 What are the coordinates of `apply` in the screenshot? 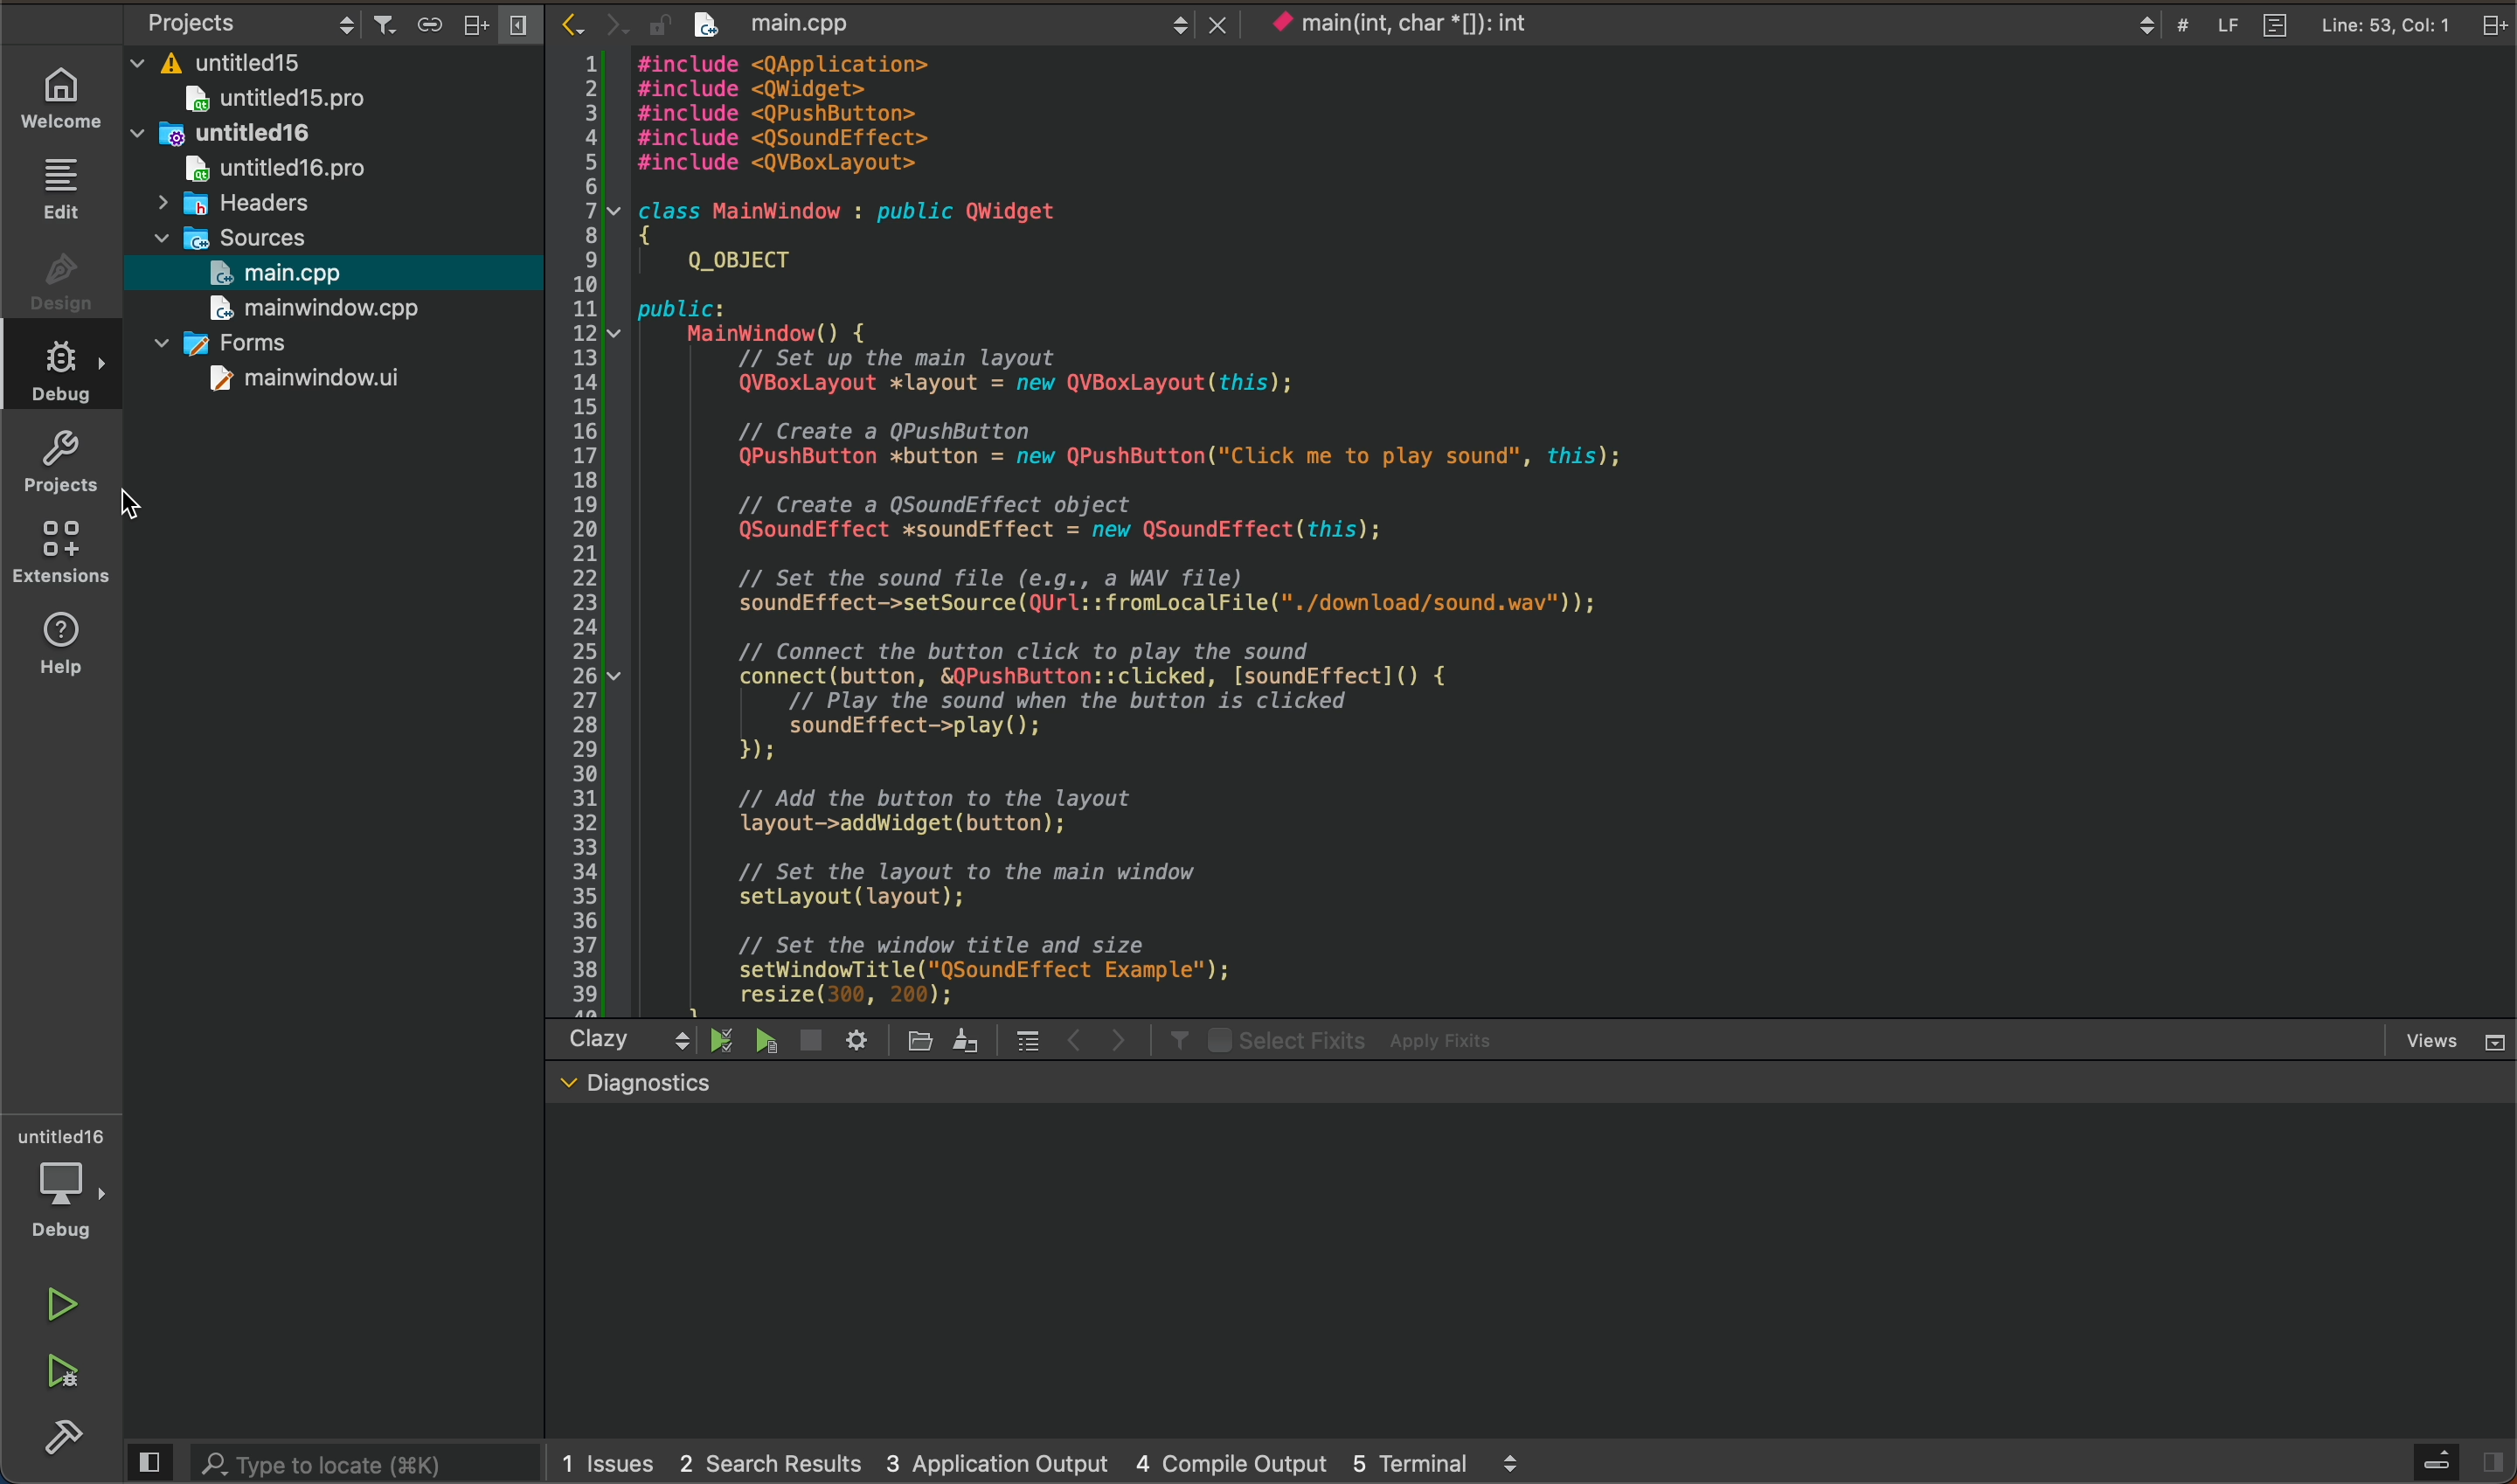 It's located at (1354, 1039).